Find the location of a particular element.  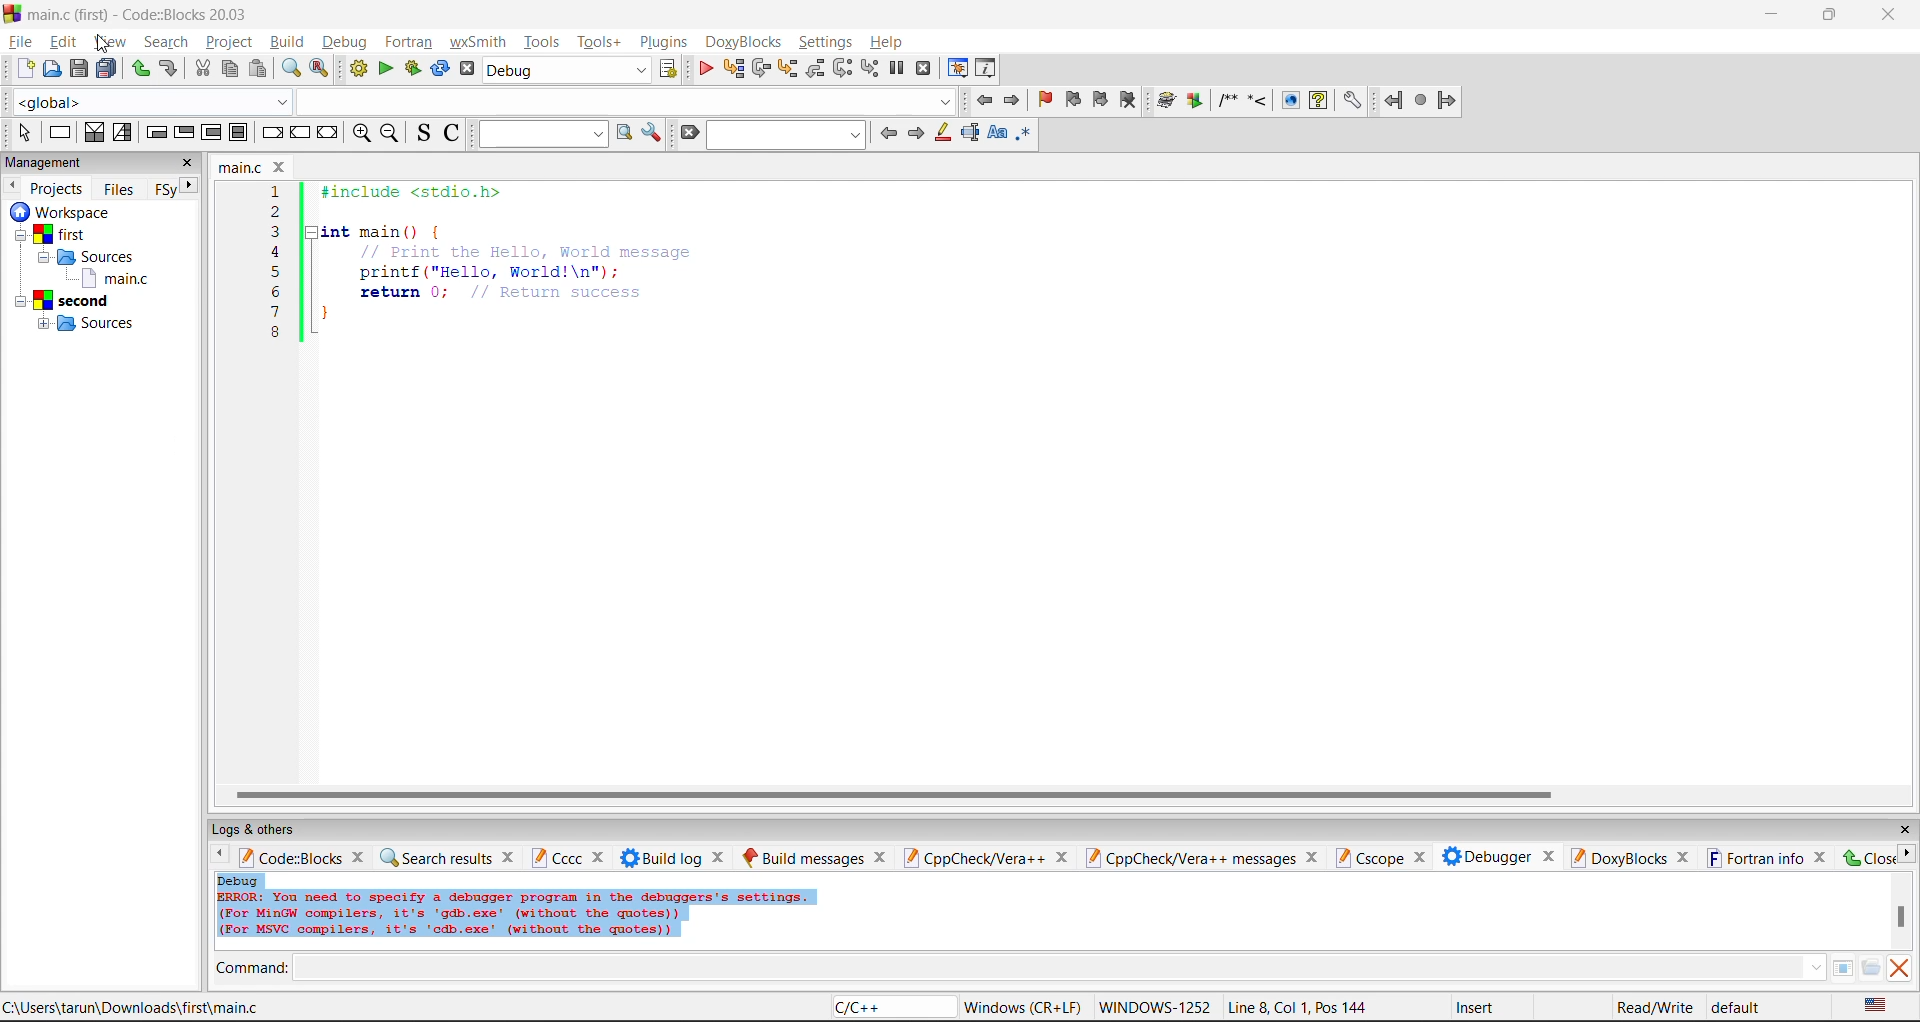

search is located at coordinates (166, 42).